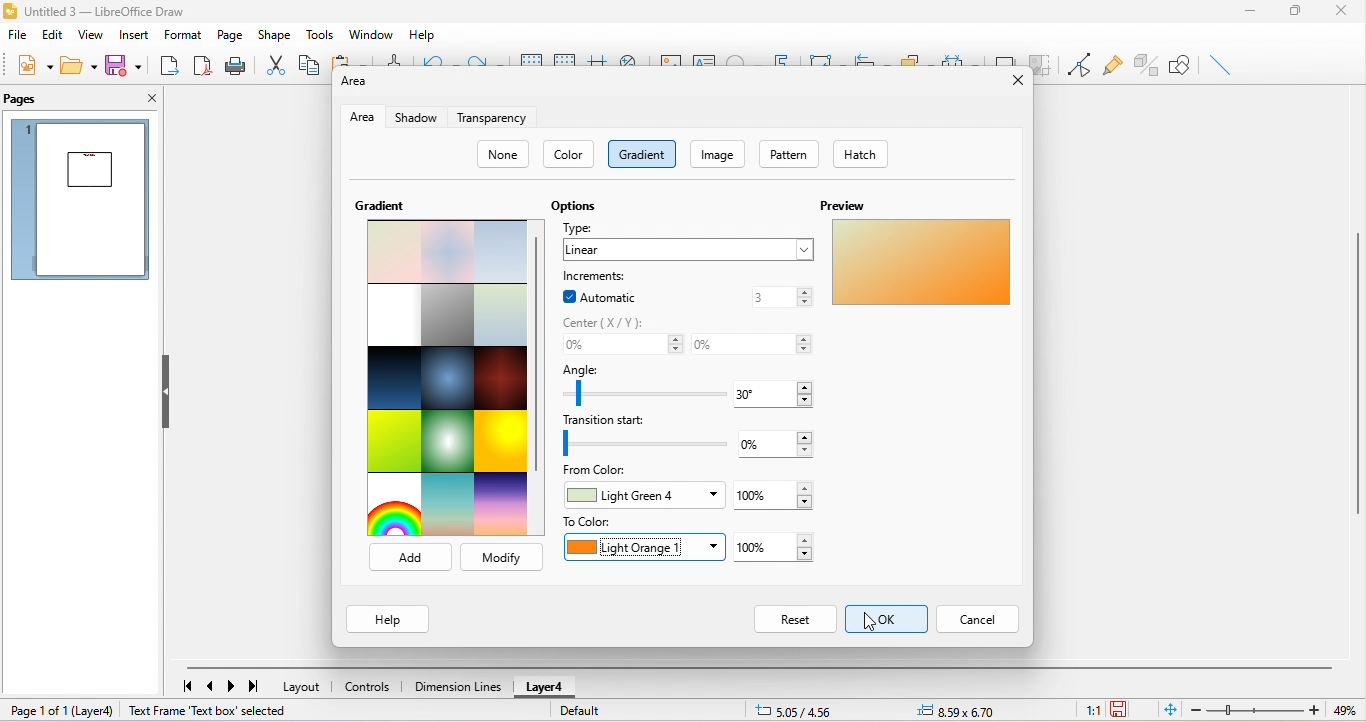  What do you see at coordinates (379, 206) in the screenshot?
I see `gradient` at bounding box center [379, 206].